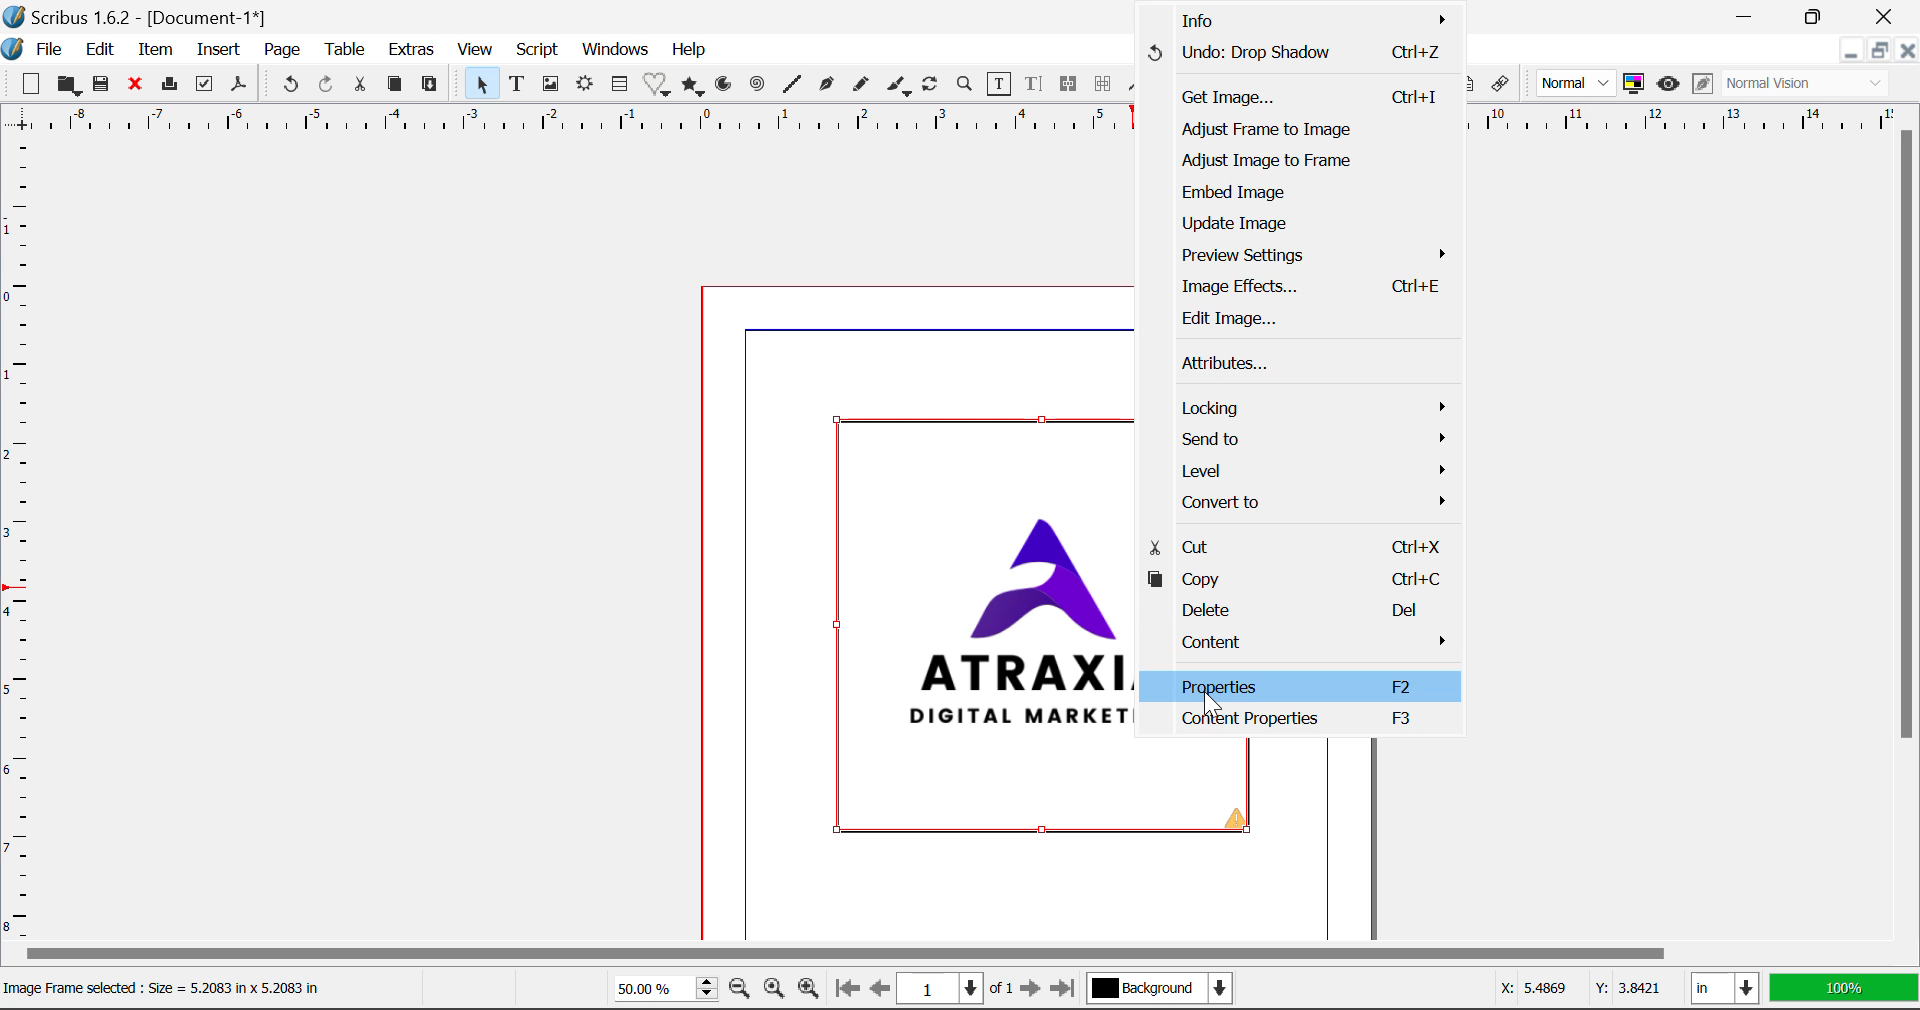 This screenshot has width=1920, height=1010. What do you see at coordinates (1319, 225) in the screenshot?
I see `Update Image` at bounding box center [1319, 225].